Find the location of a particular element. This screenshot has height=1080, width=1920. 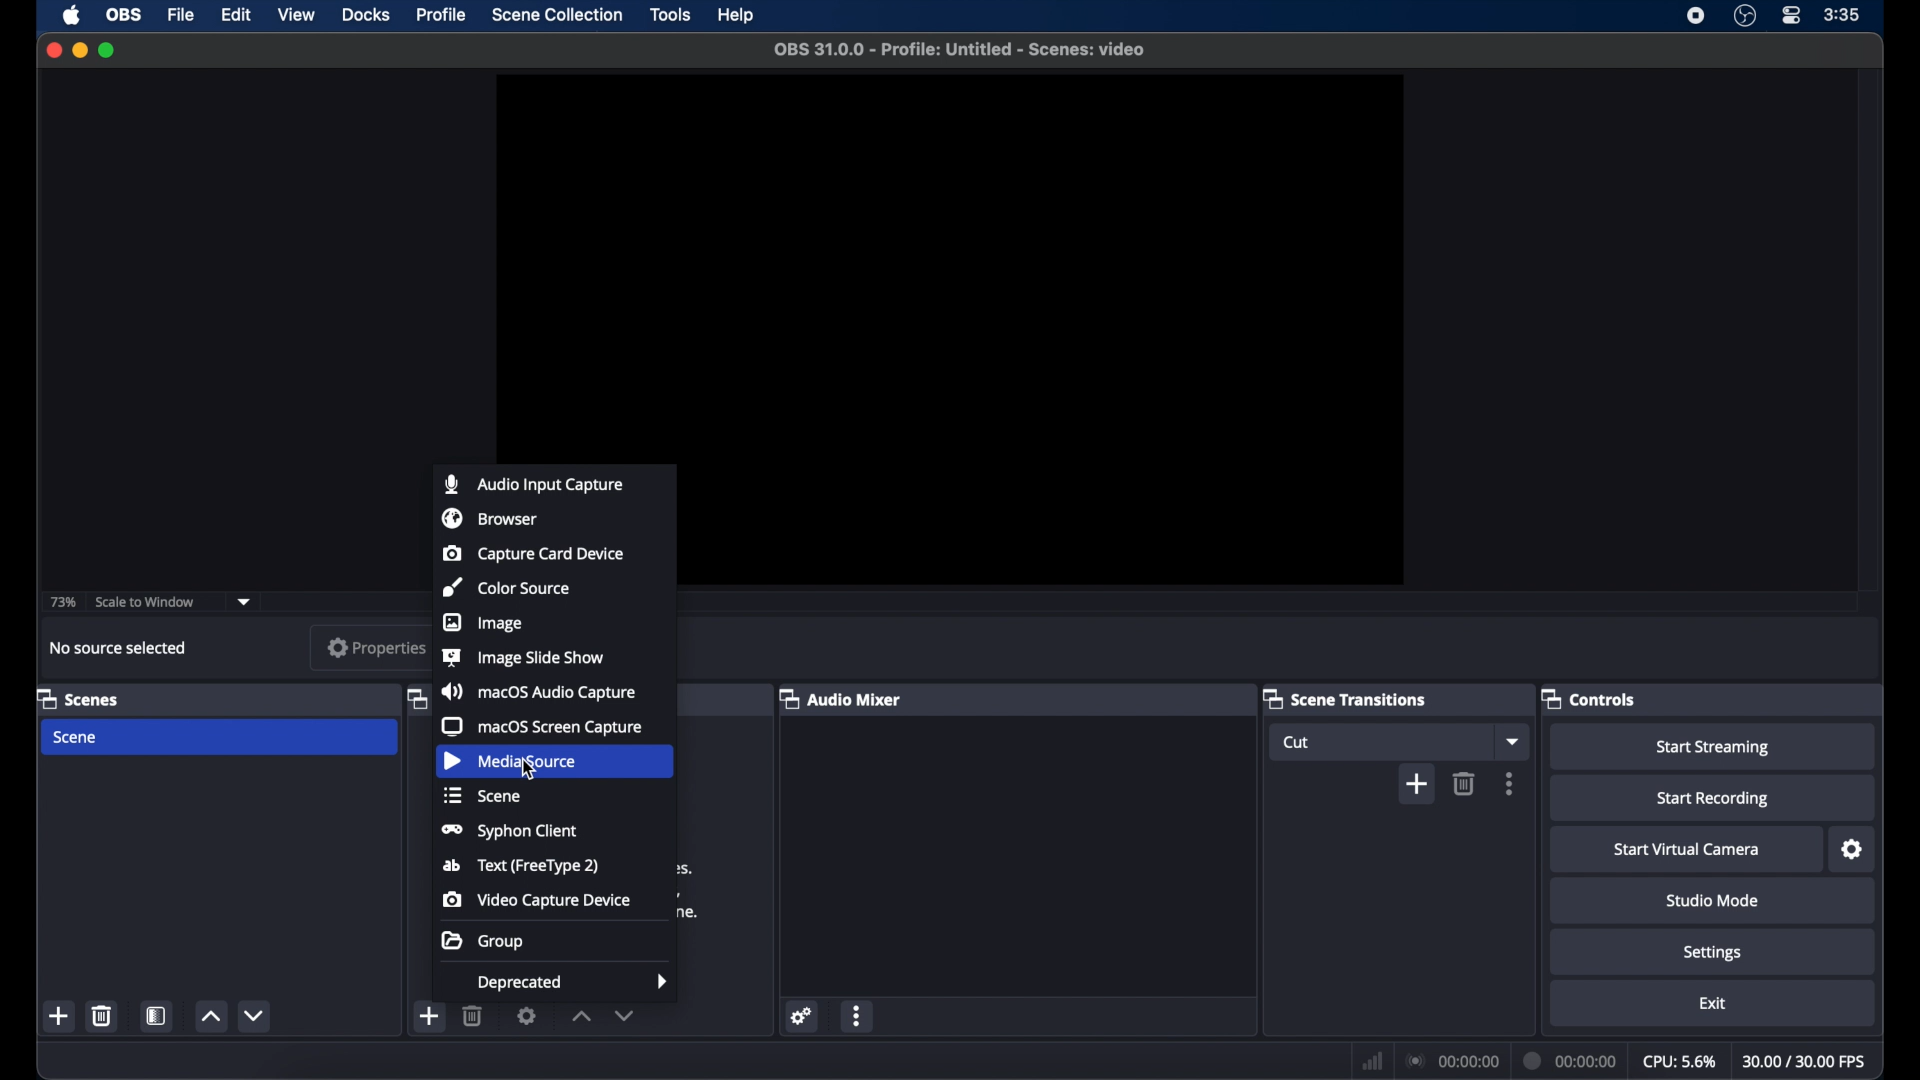

start streaming is located at coordinates (1715, 747).